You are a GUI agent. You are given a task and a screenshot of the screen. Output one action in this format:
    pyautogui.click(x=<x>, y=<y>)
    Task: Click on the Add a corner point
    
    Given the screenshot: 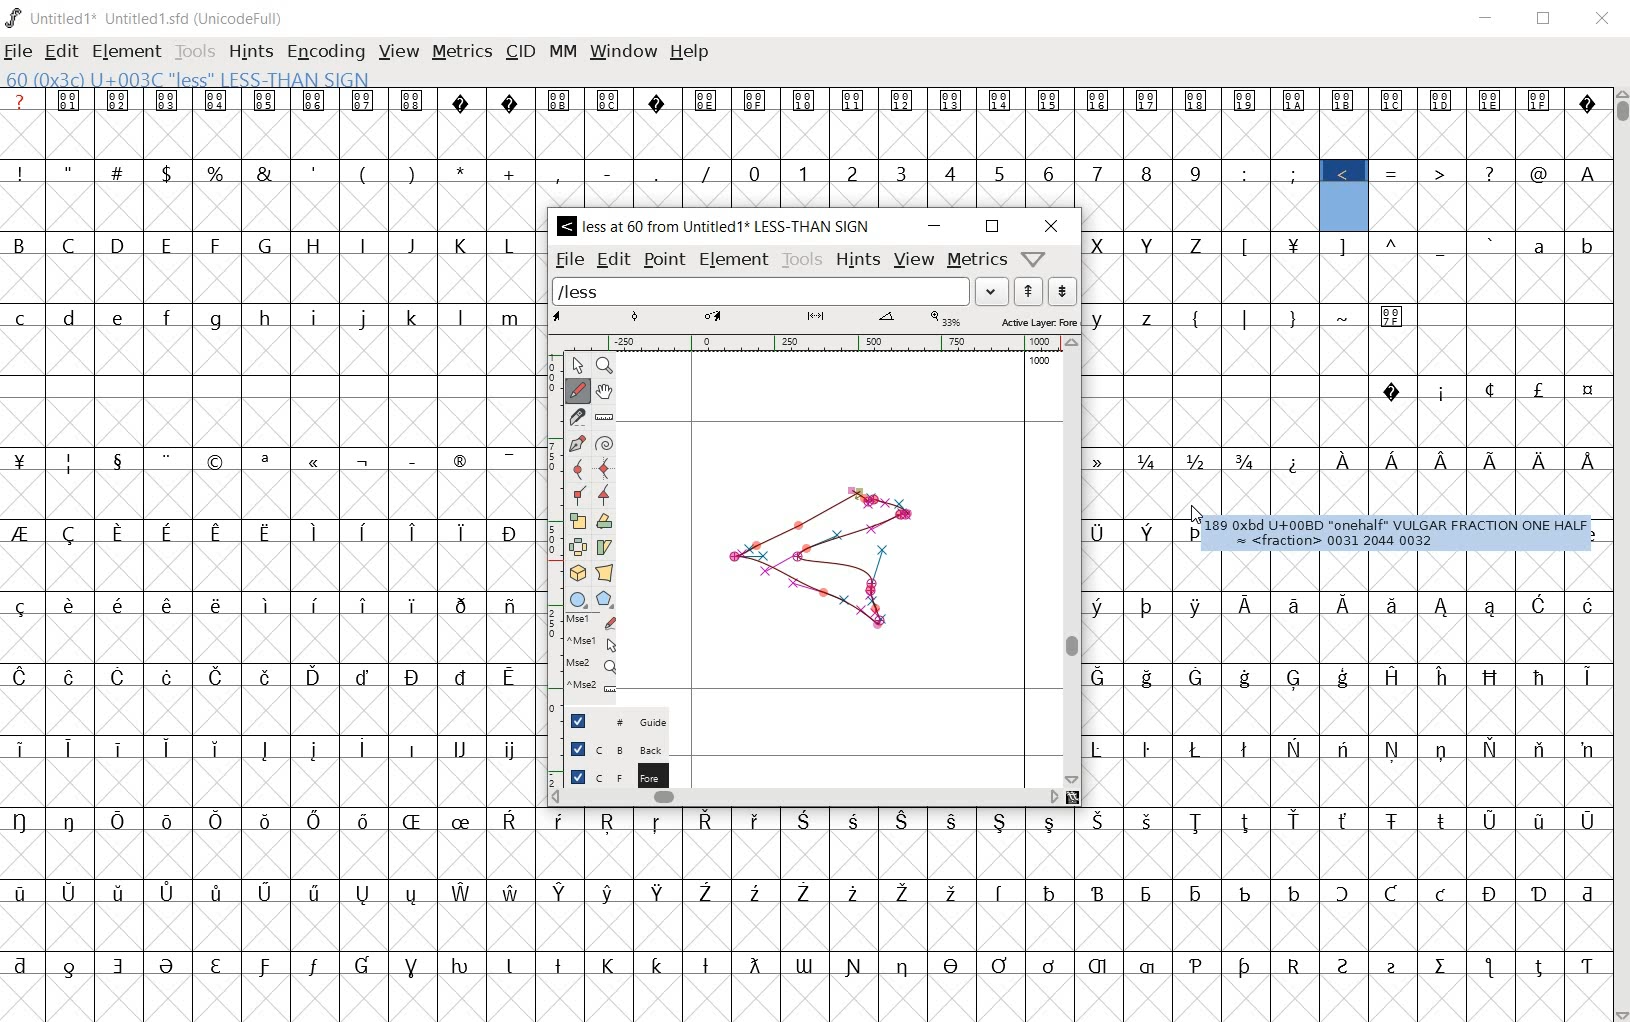 What is the action you would take?
    pyautogui.click(x=579, y=494)
    